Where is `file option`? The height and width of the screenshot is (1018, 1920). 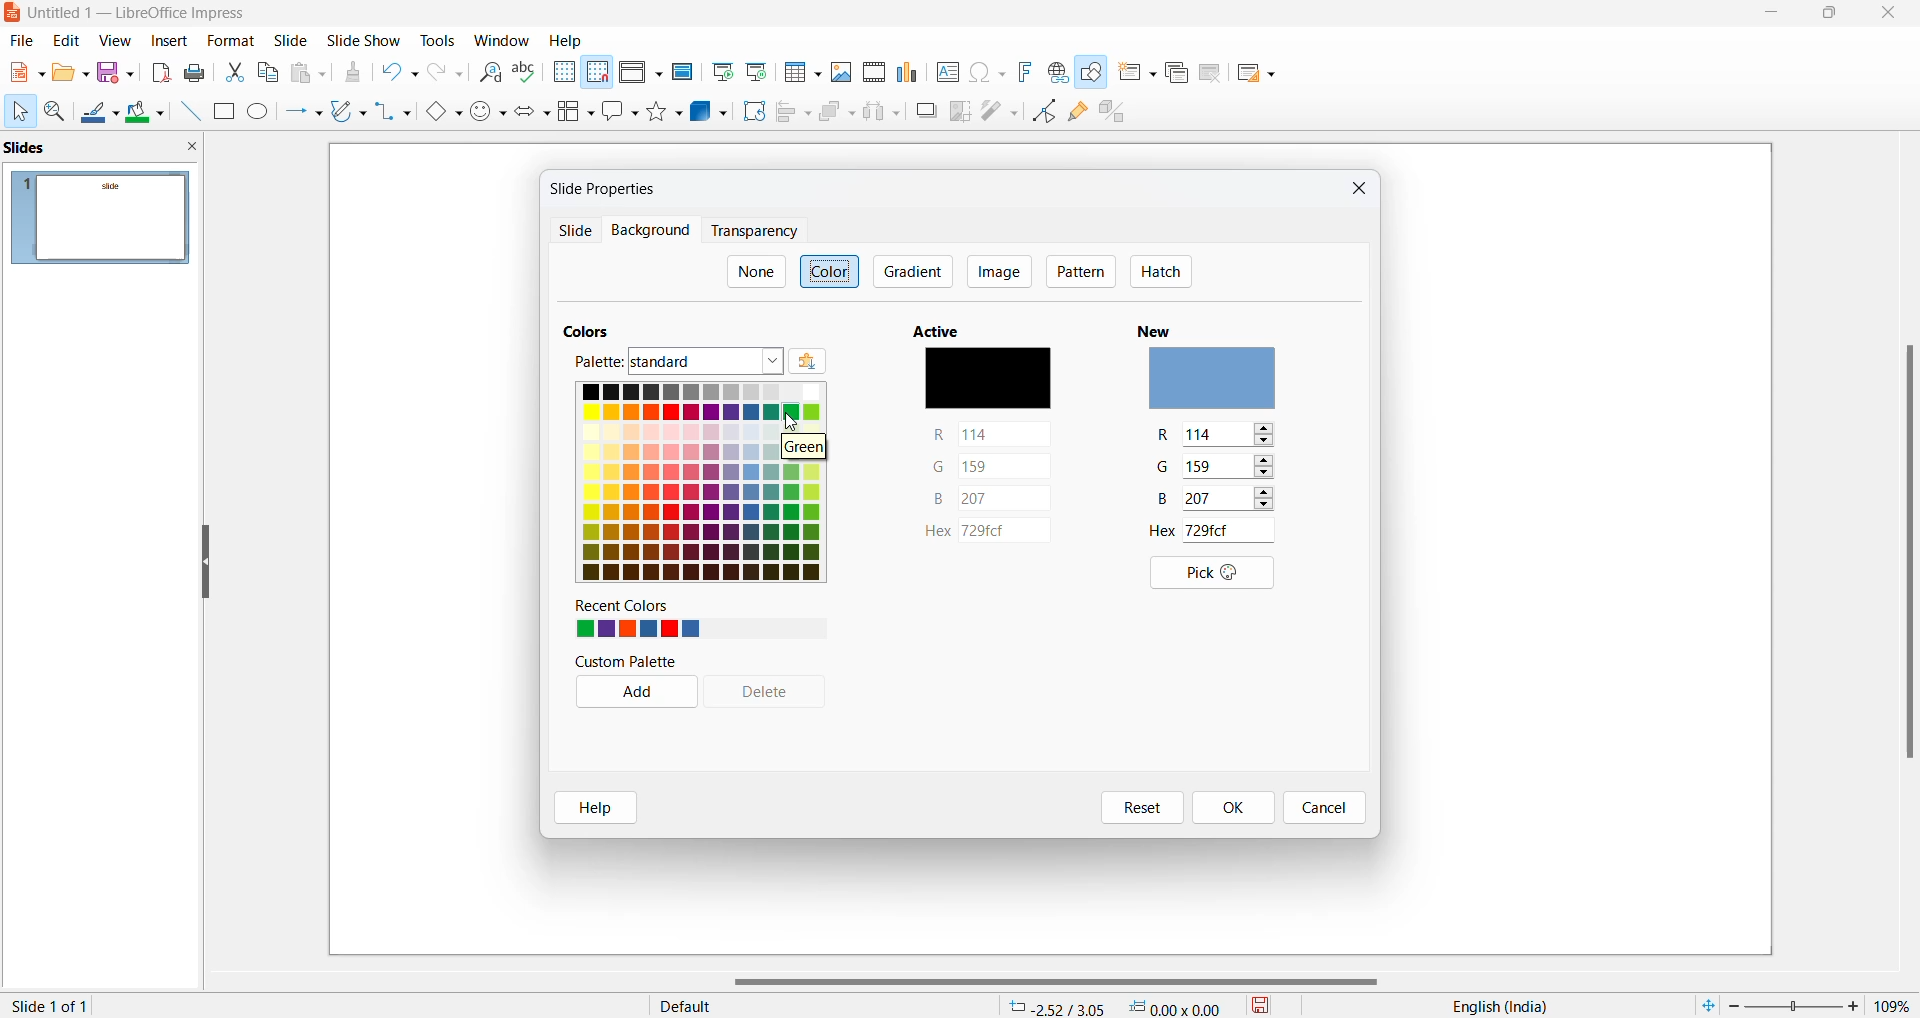
file option is located at coordinates (71, 74).